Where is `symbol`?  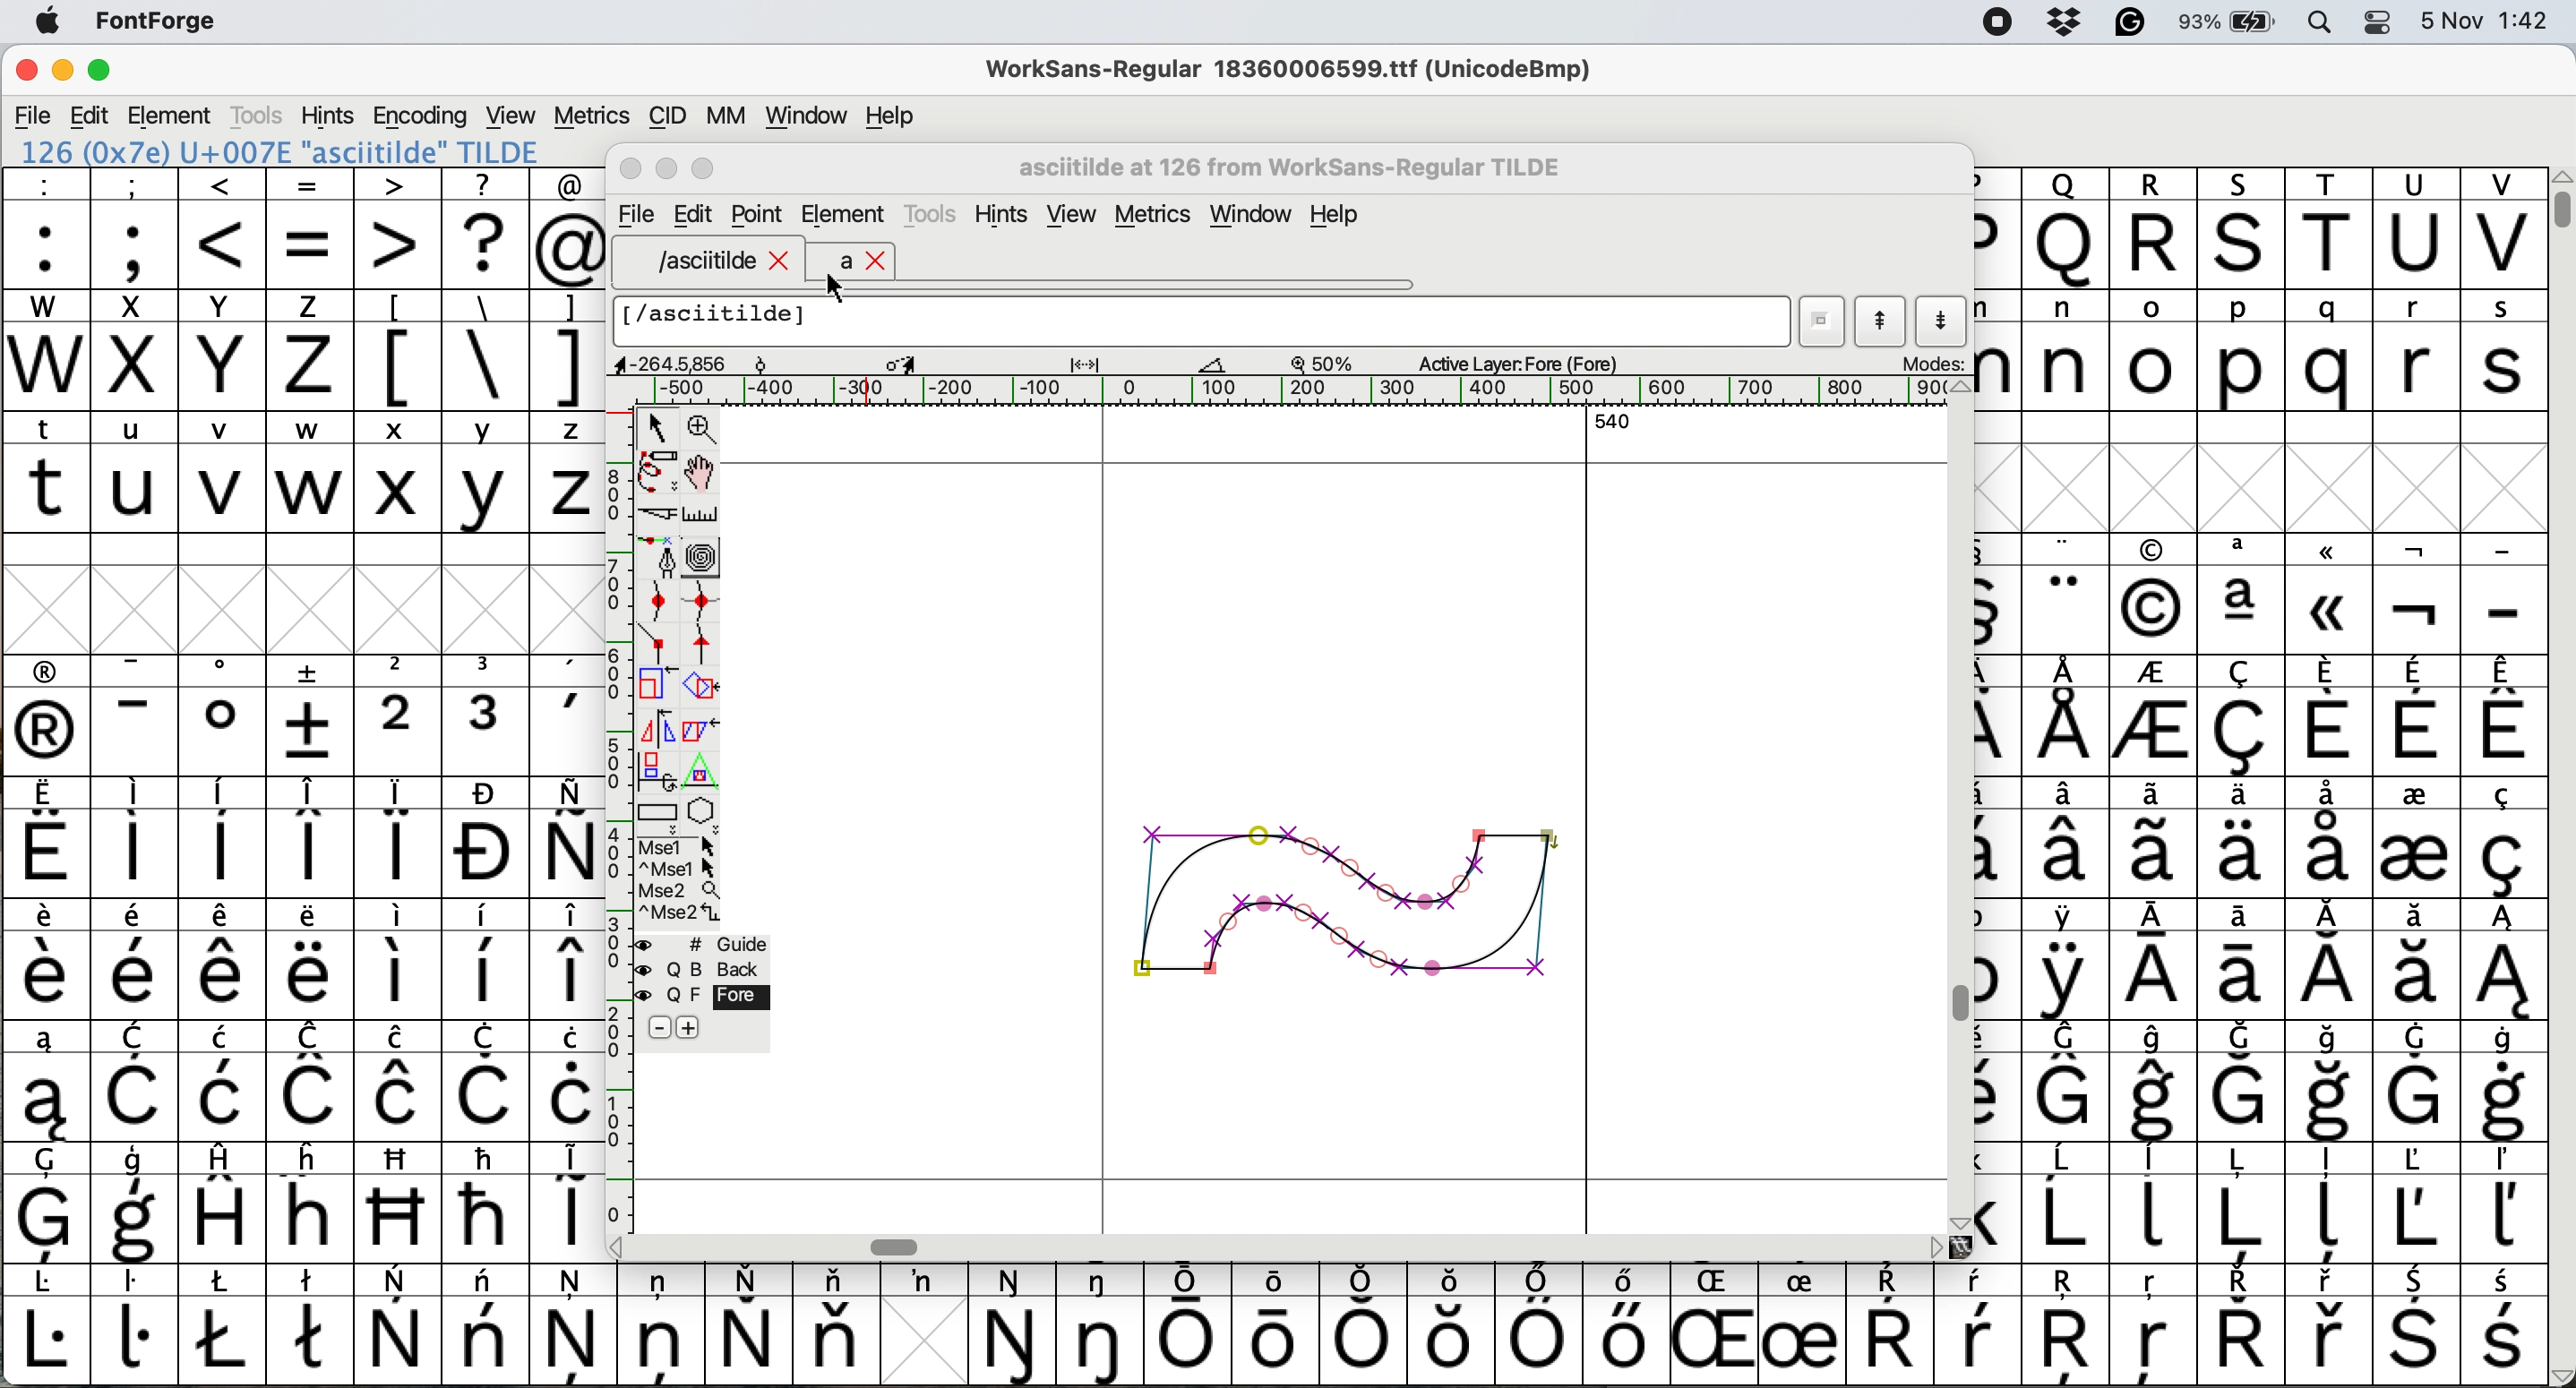 symbol is located at coordinates (489, 715).